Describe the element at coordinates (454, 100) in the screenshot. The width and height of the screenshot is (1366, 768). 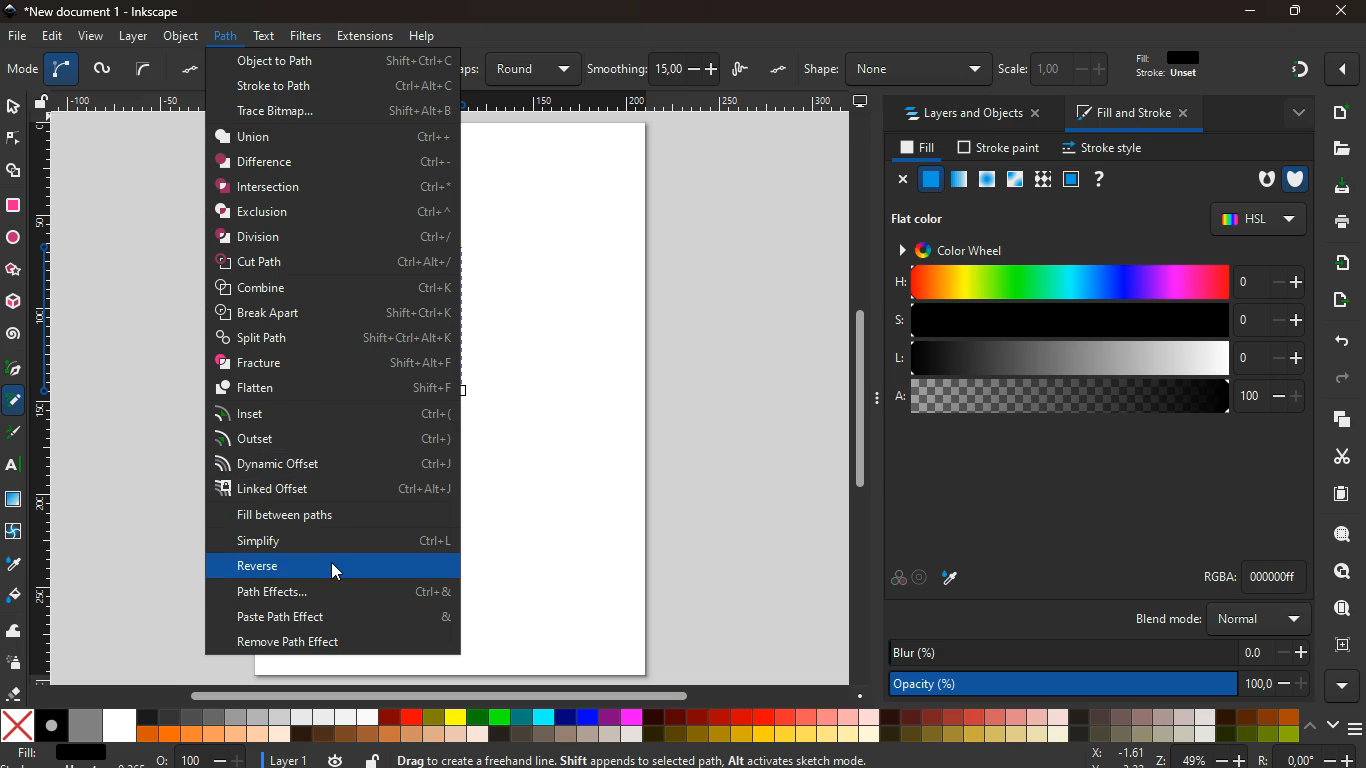
I see `Scale` at that location.